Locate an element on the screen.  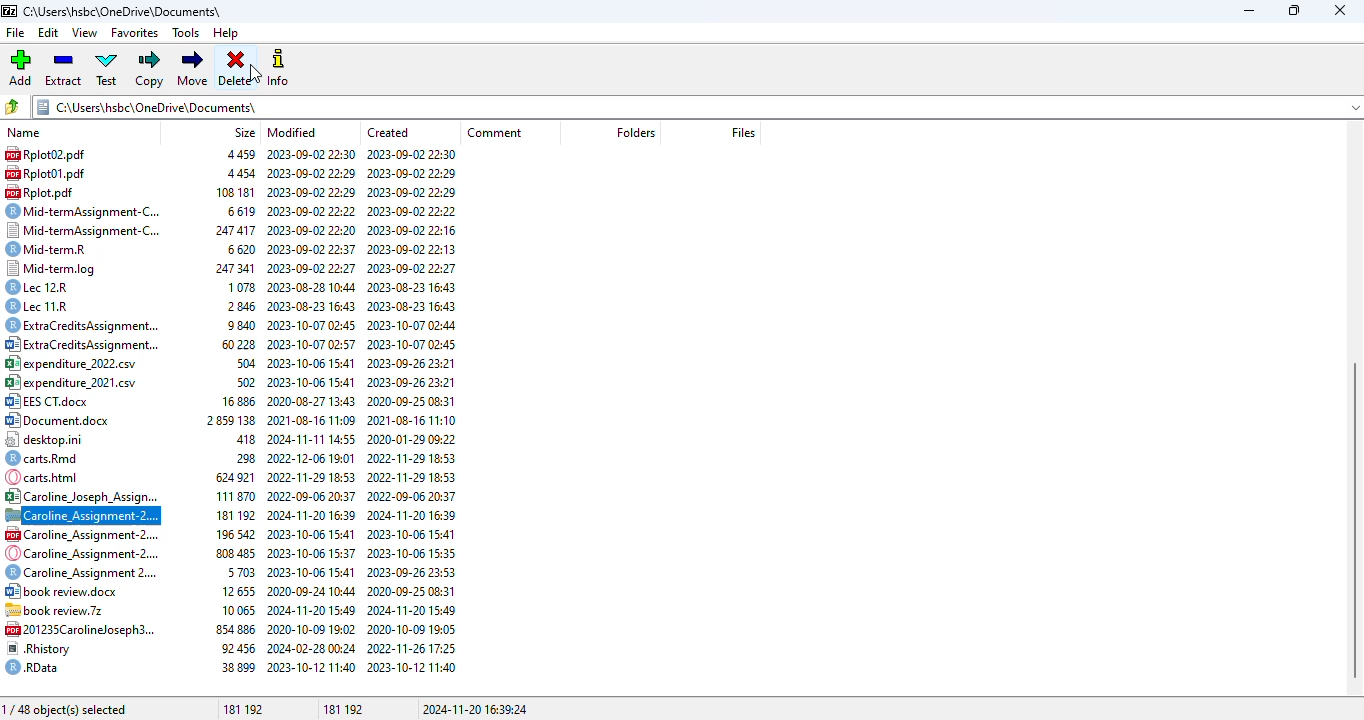
854886 is located at coordinates (232, 627).